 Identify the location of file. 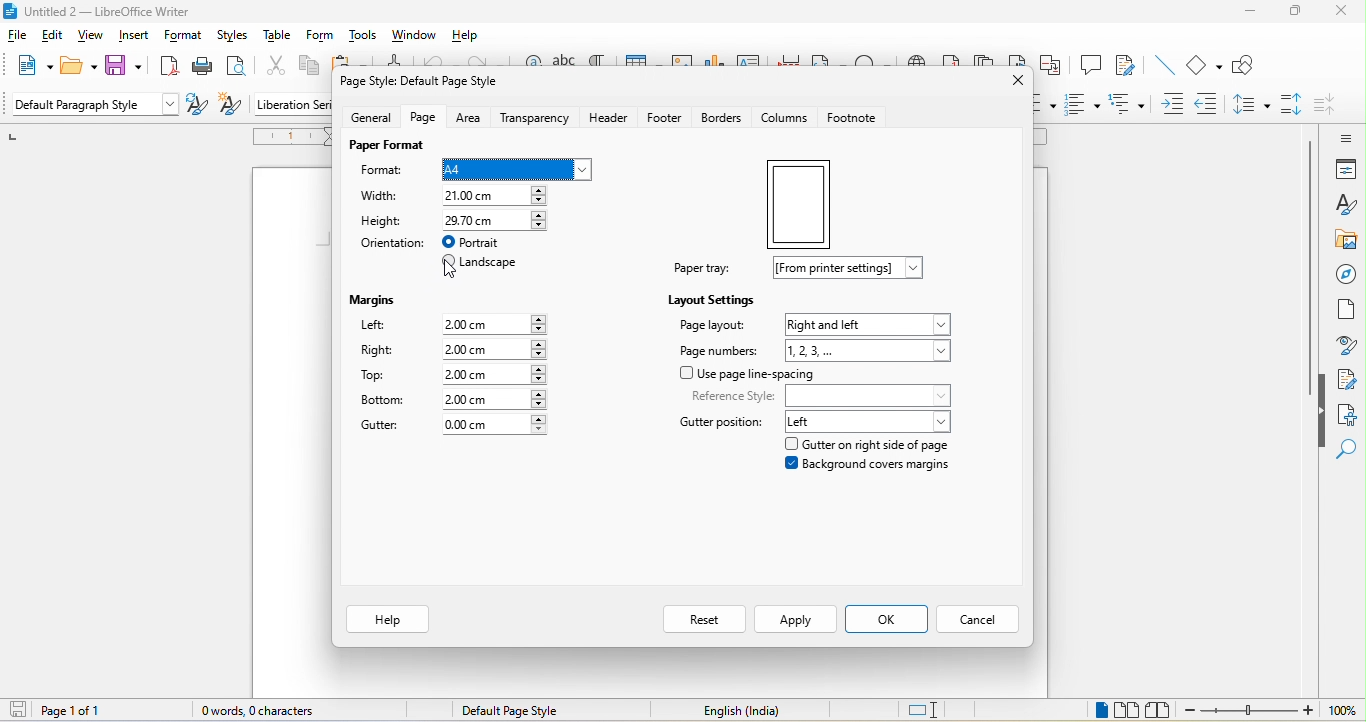
(20, 36).